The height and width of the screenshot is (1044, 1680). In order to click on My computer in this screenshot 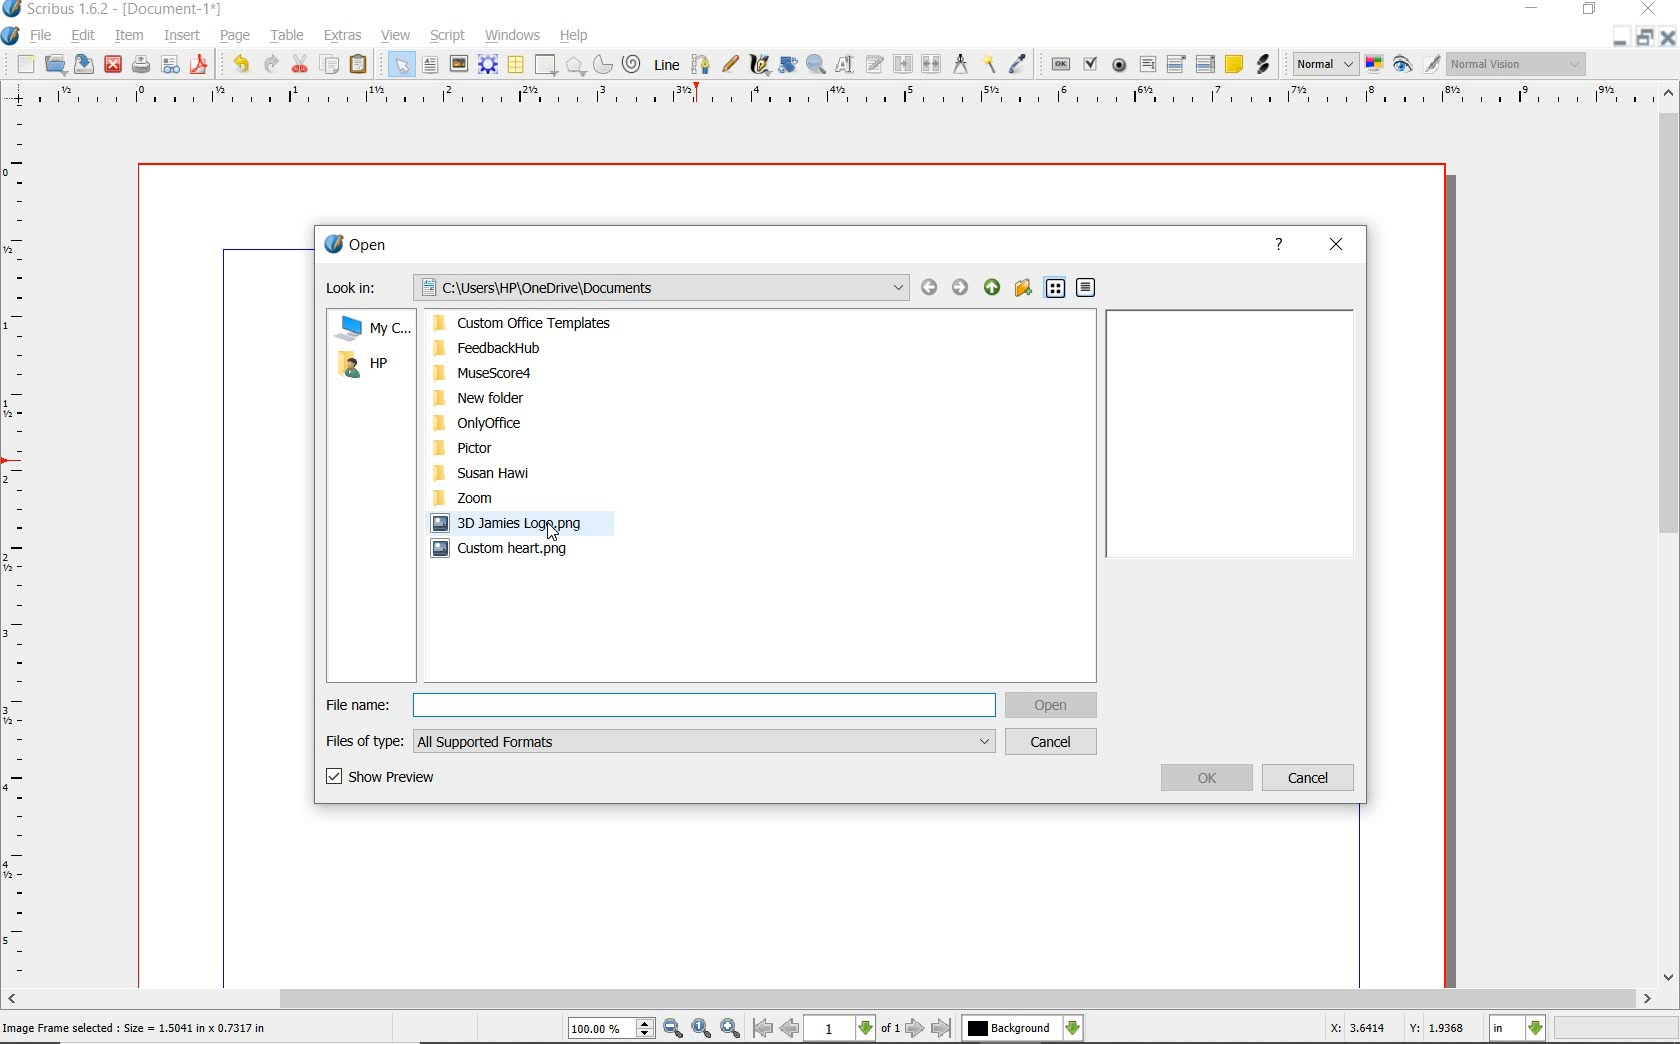, I will do `click(373, 327)`.